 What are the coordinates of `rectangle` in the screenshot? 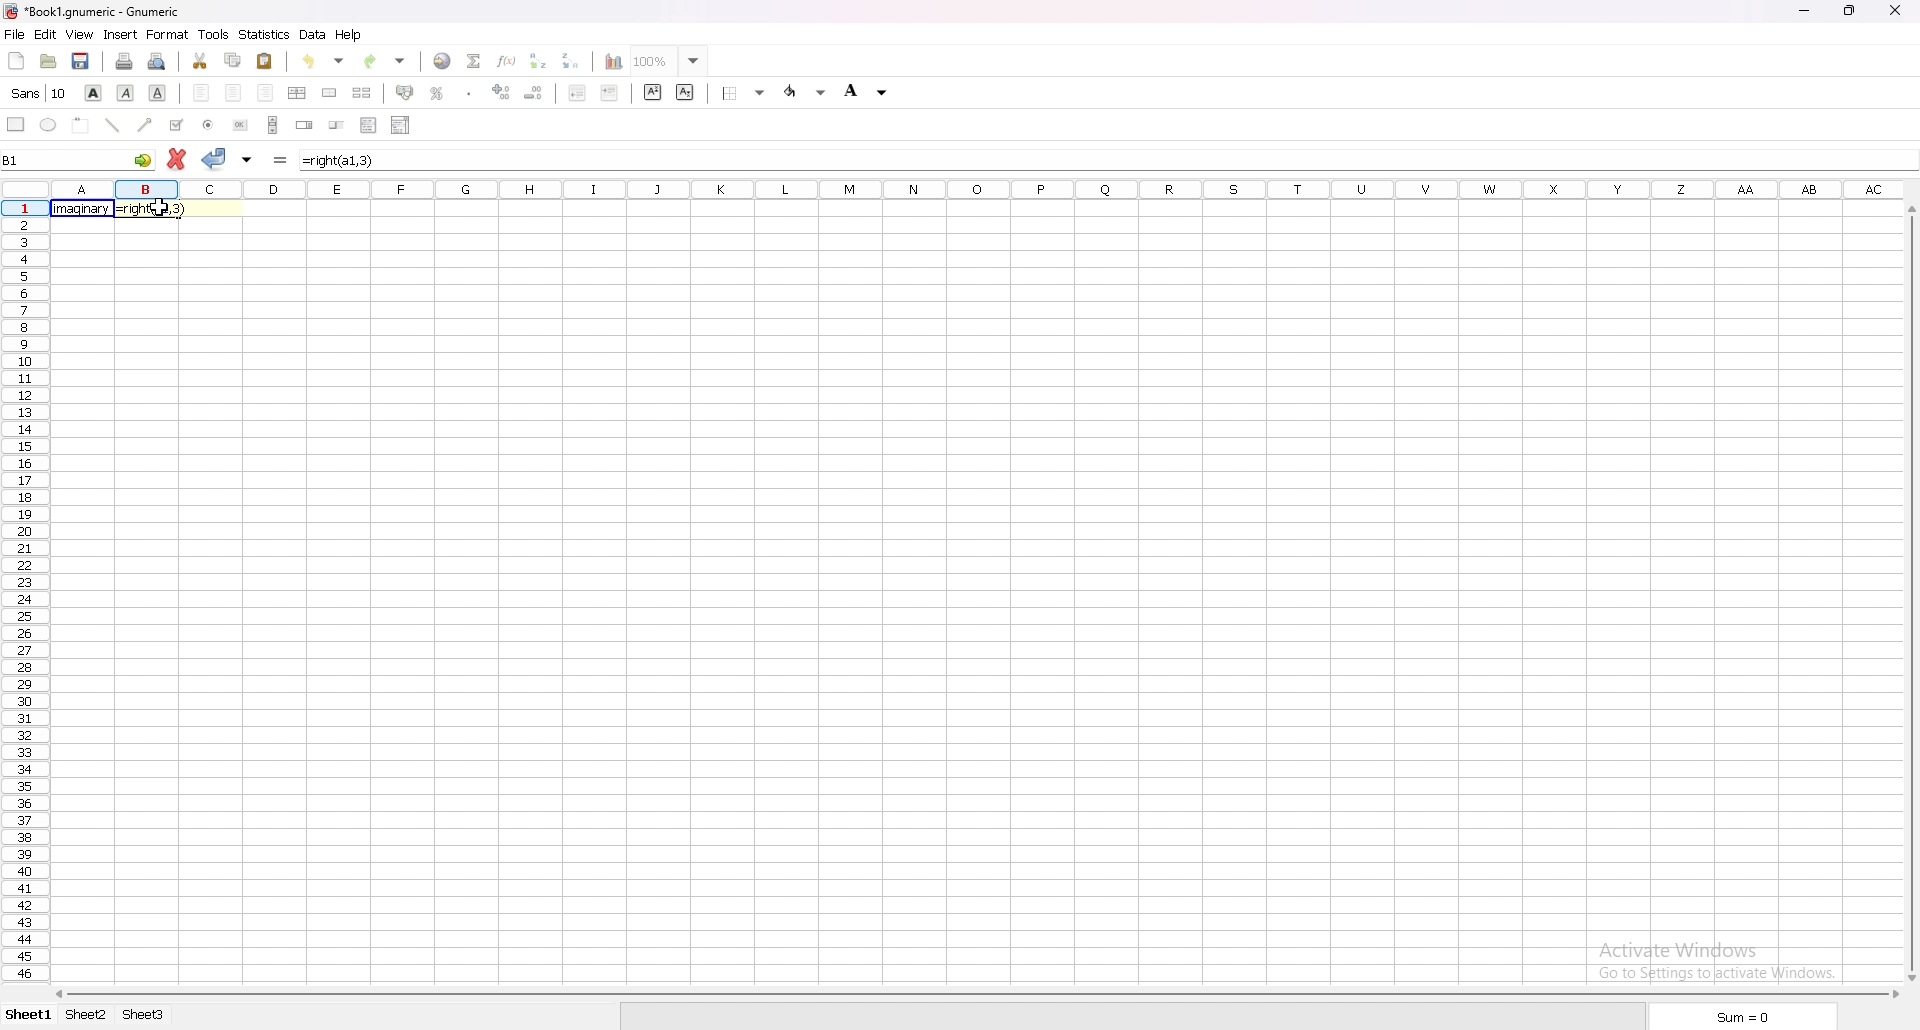 It's located at (15, 124).